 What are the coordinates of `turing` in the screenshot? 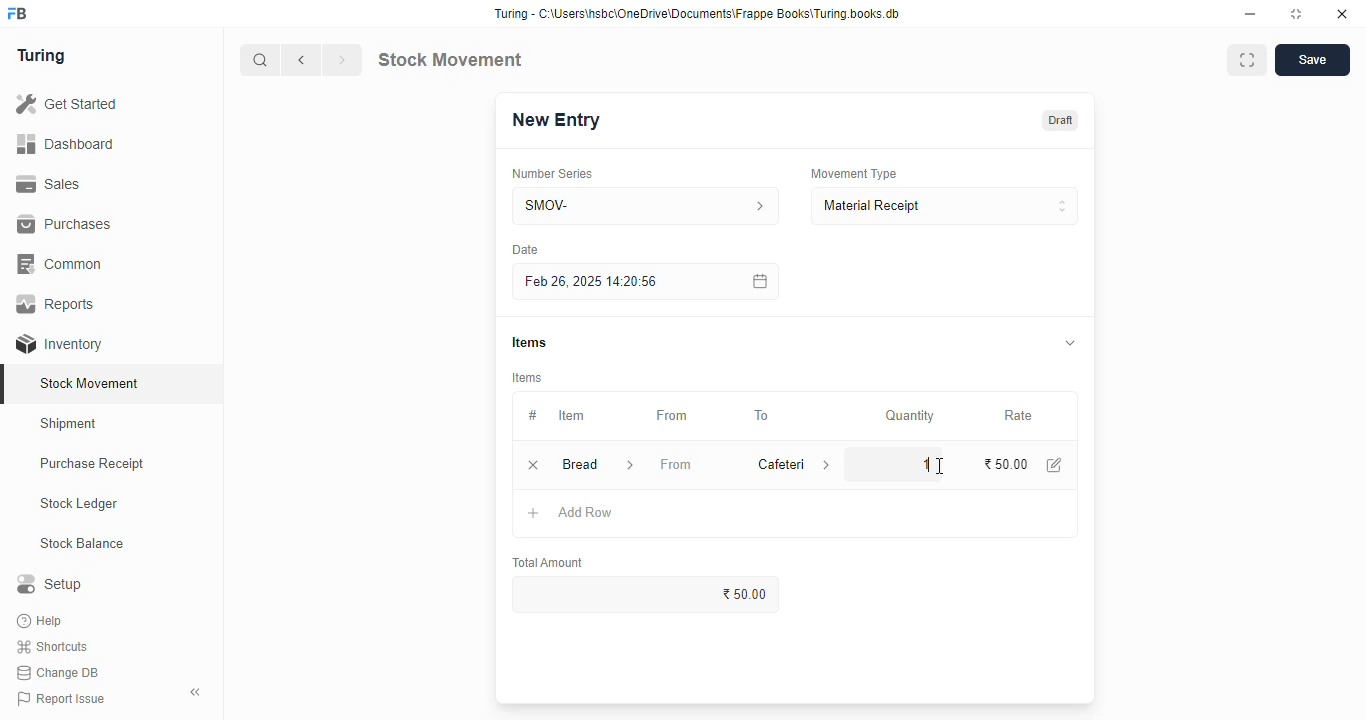 It's located at (42, 56).